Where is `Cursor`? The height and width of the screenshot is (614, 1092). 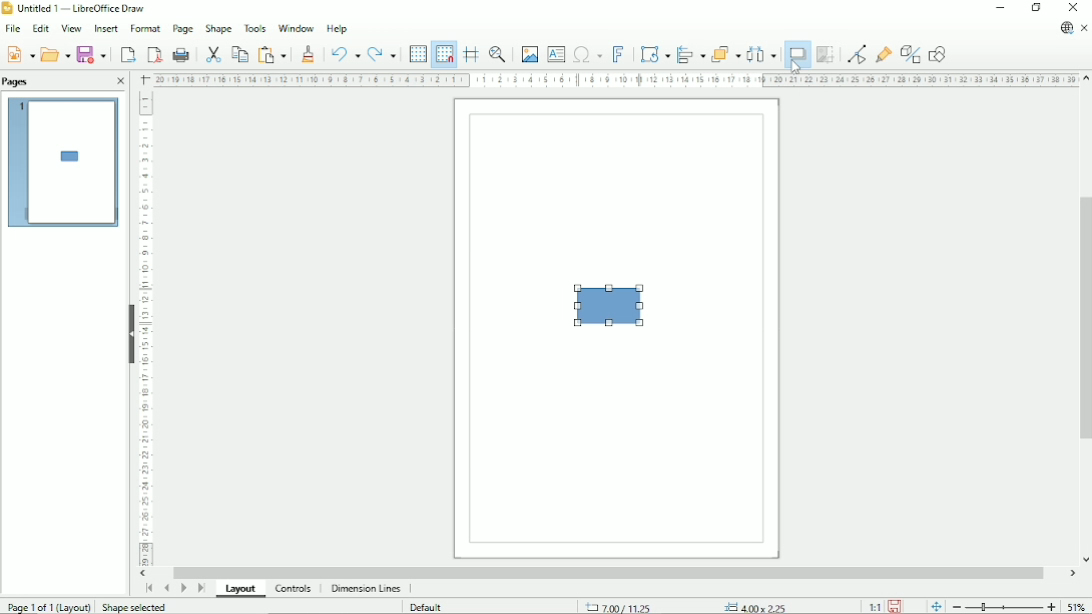
Cursor is located at coordinates (795, 67).